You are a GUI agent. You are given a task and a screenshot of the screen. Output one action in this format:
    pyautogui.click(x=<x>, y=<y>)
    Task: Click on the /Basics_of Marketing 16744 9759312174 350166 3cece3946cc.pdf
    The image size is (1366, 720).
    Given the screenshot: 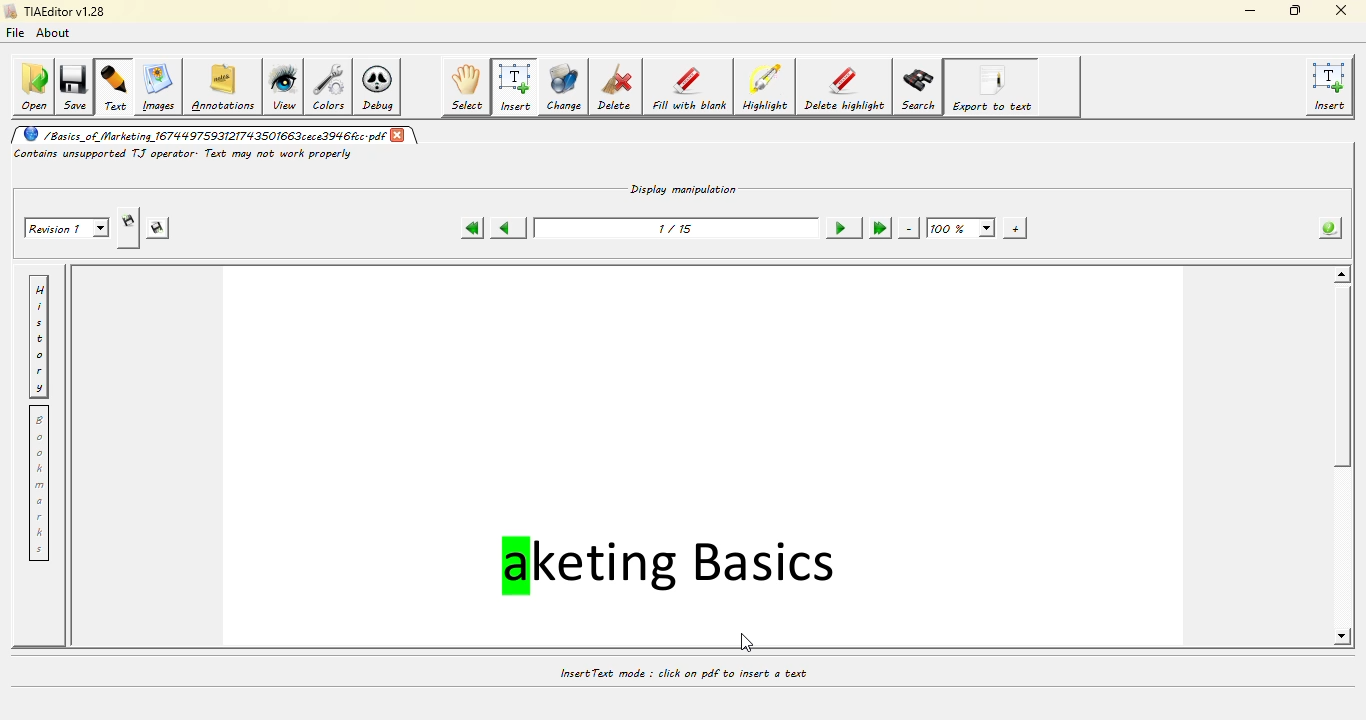 What is the action you would take?
    pyautogui.click(x=201, y=135)
    